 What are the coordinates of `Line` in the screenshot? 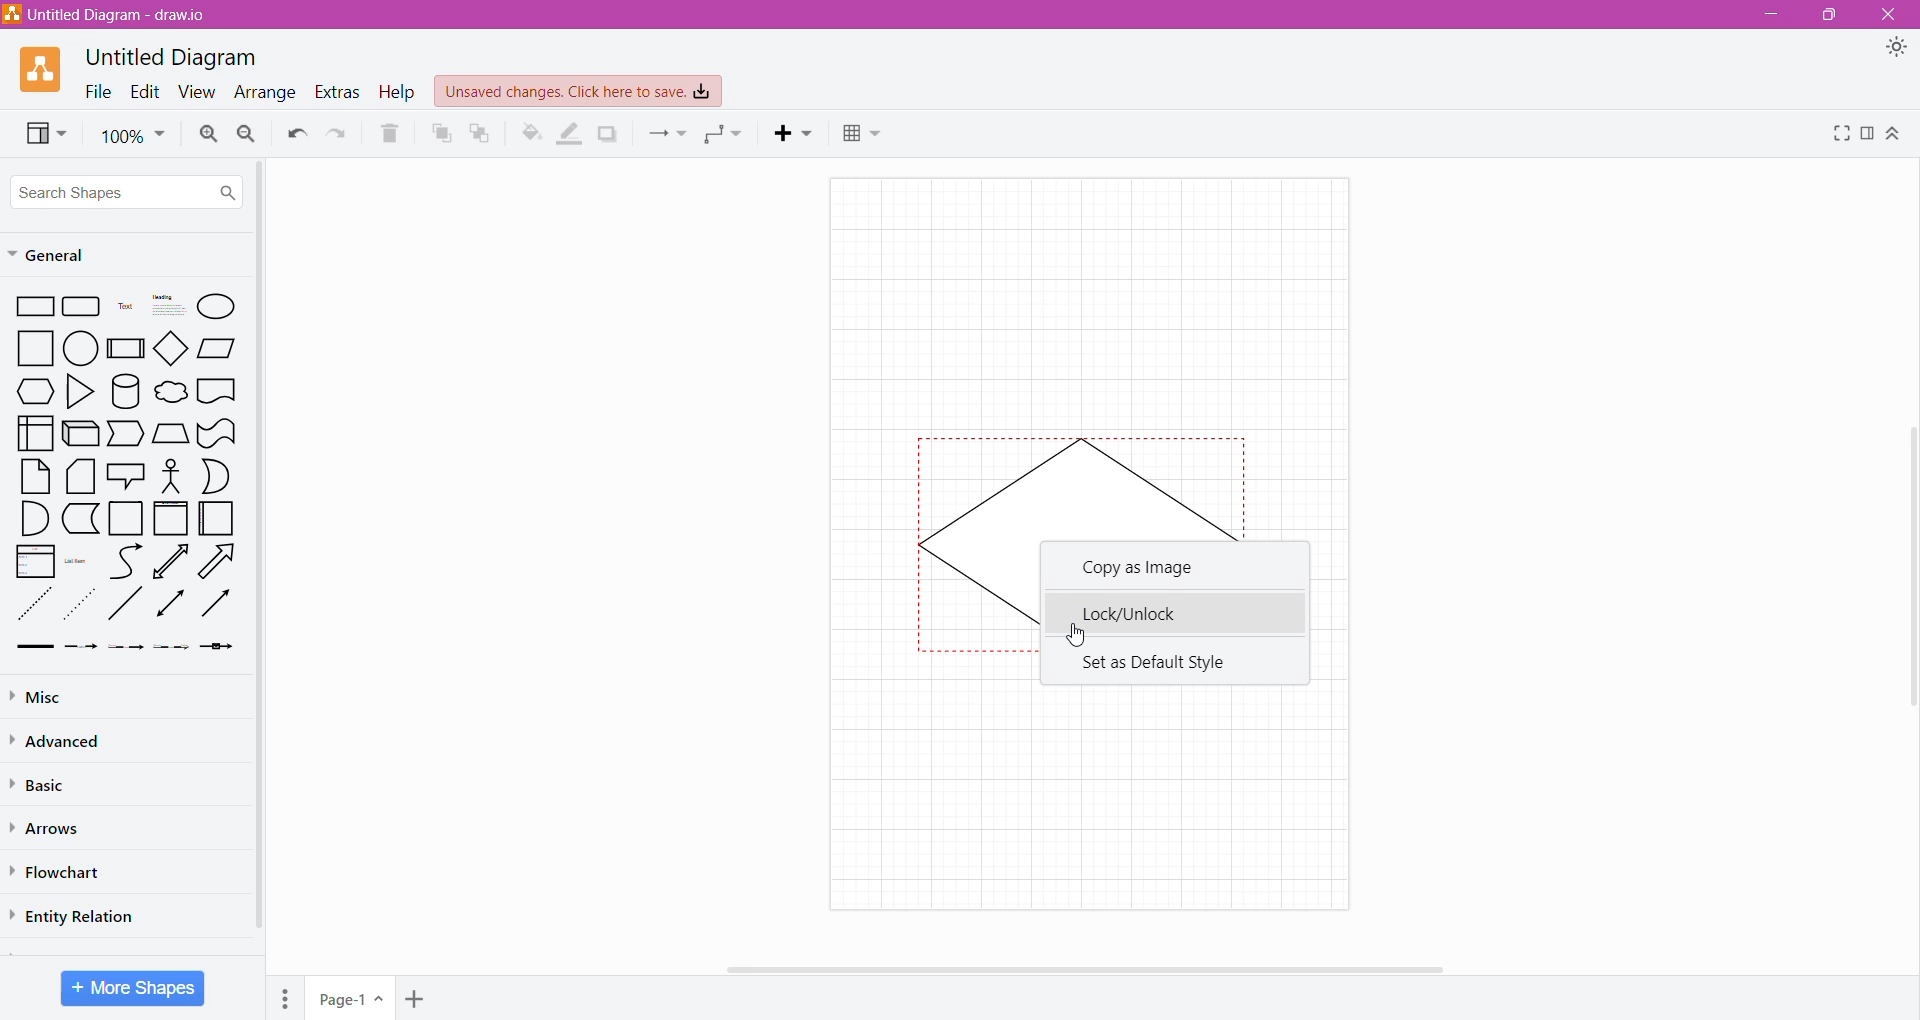 It's located at (125, 607).